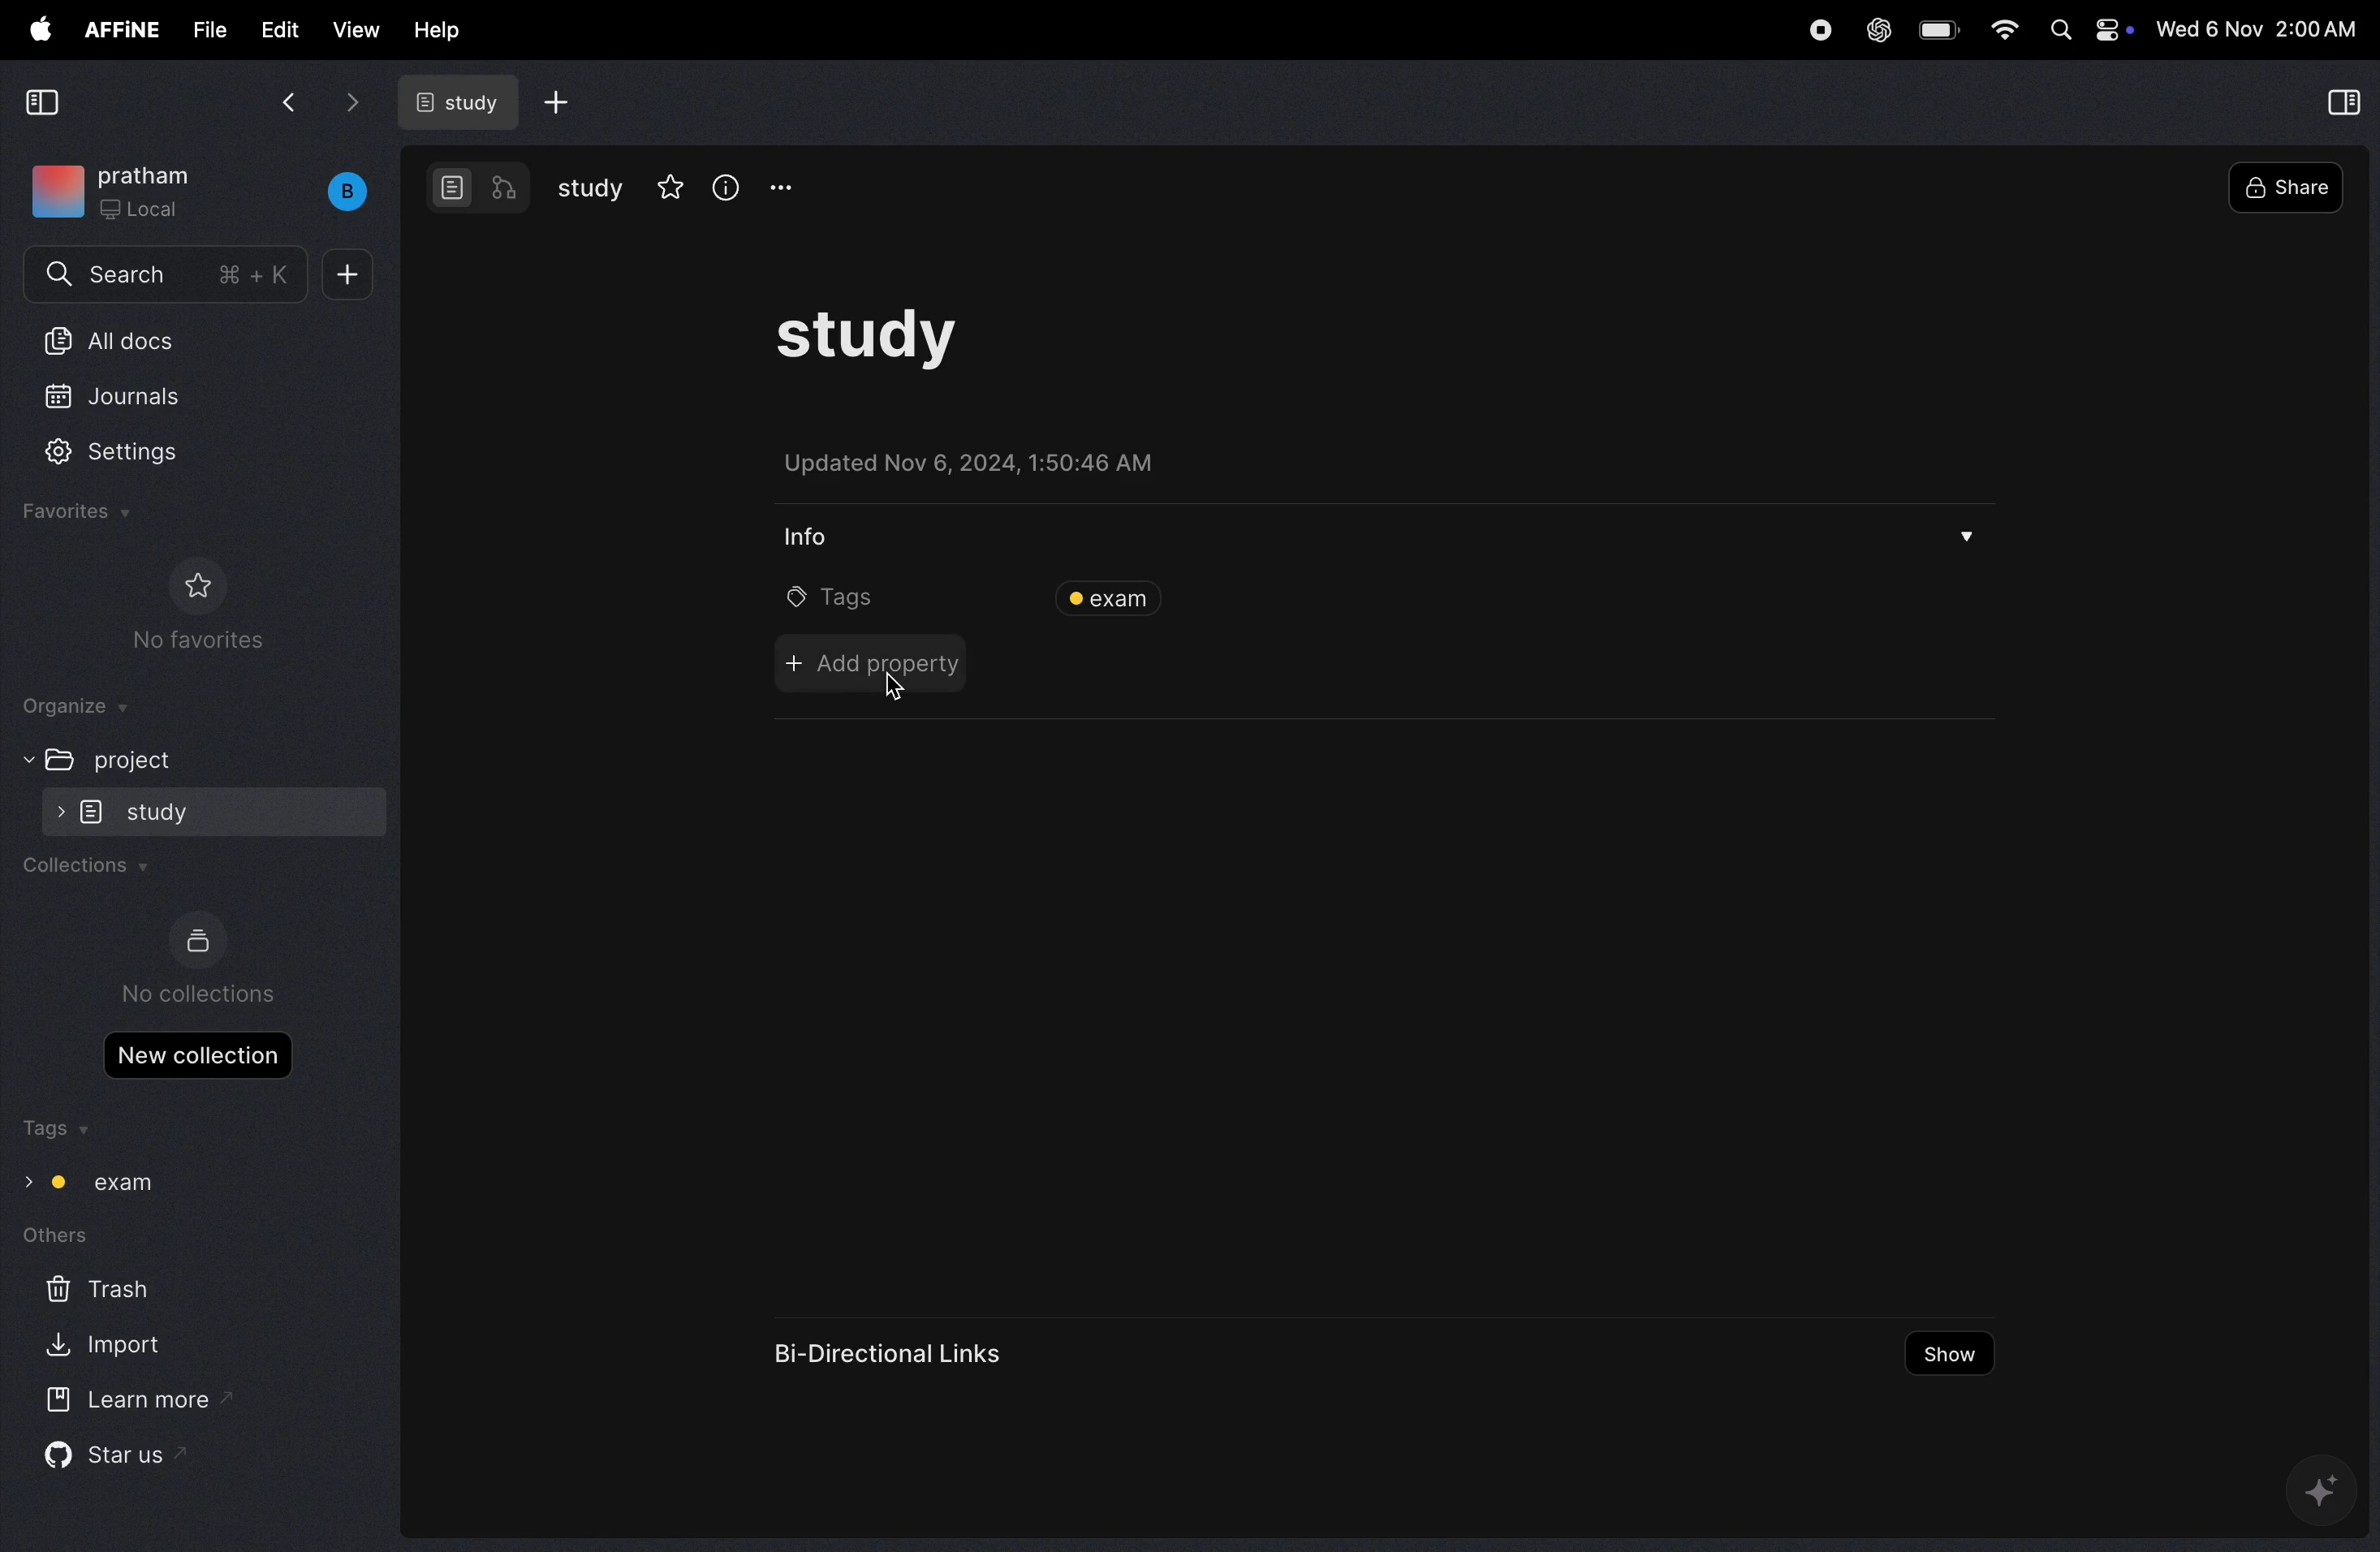 Image resolution: width=2380 pixels, height=1552 pixels. Describe the element at coordinates (66, 708) in the screenshot. I see `organize` at that location.